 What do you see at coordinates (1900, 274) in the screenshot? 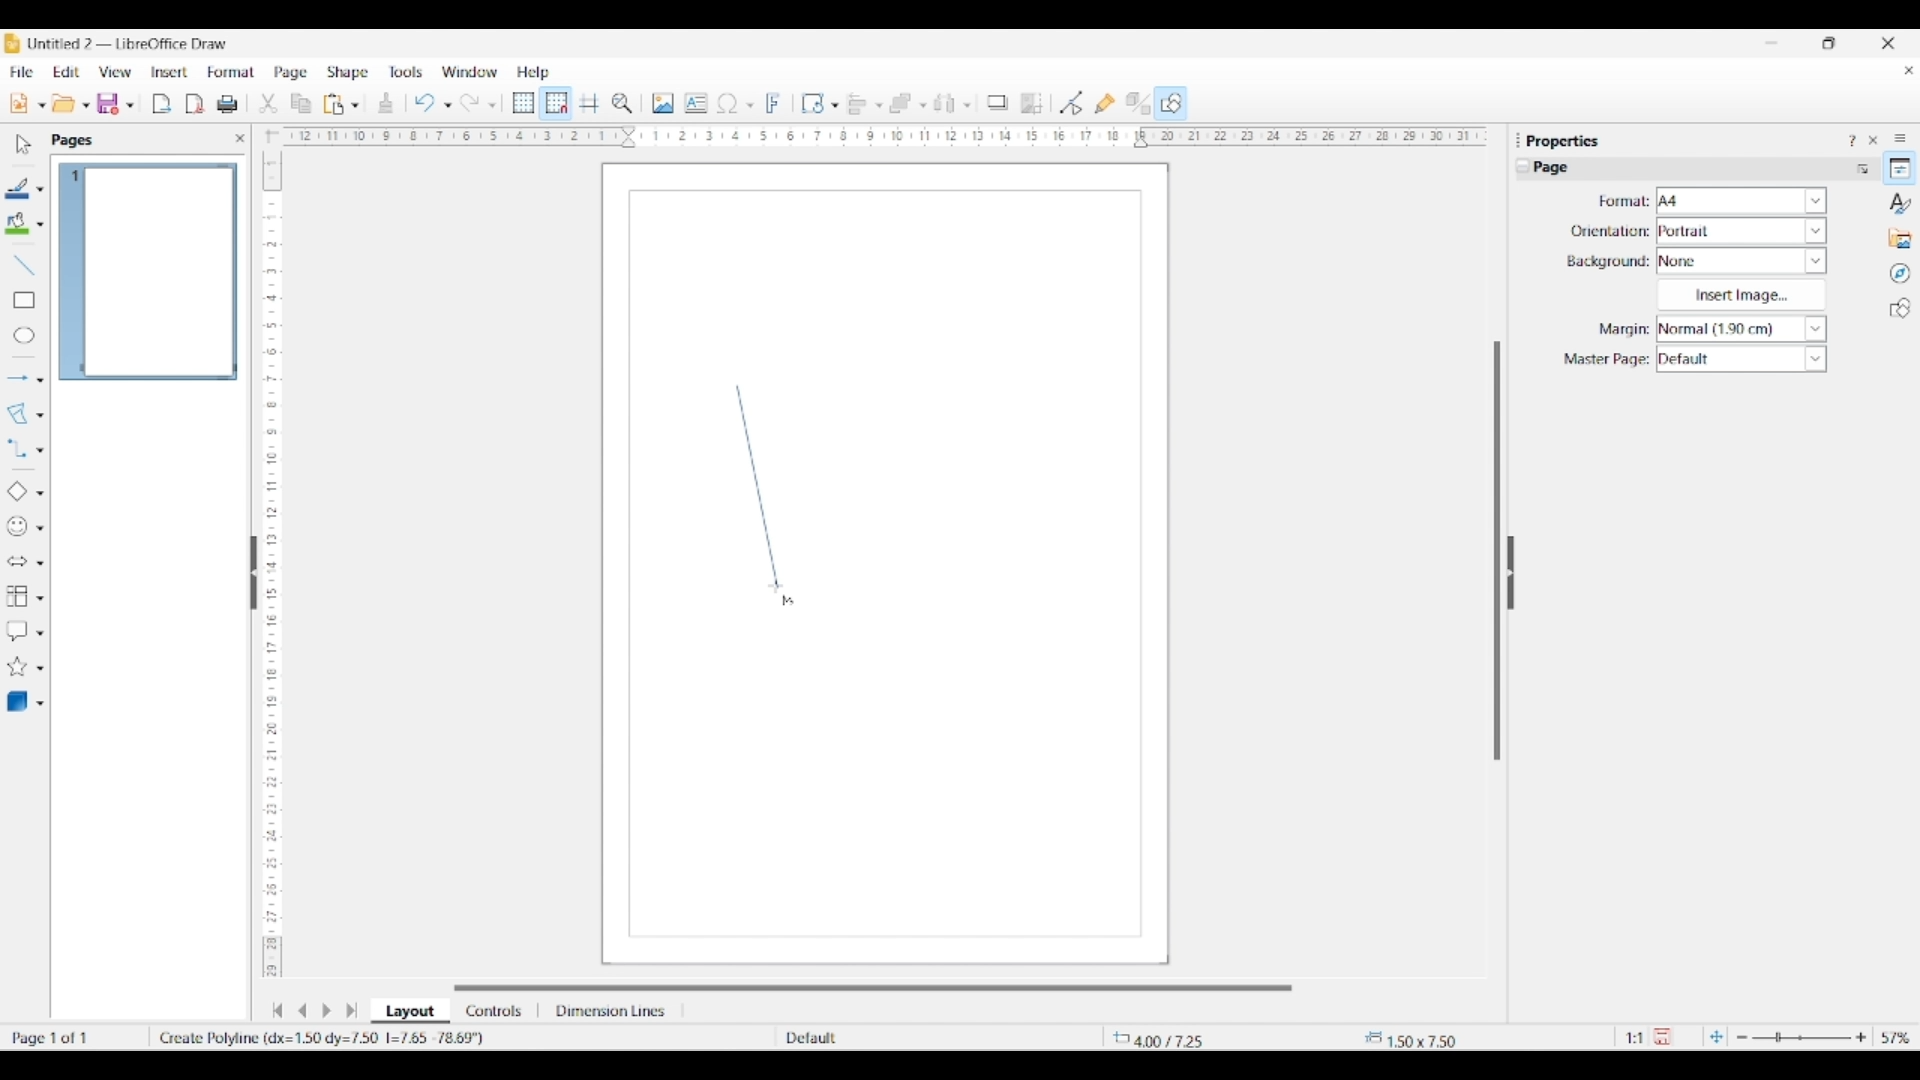
I see `Navigator` at bounding box center [1900, 274].